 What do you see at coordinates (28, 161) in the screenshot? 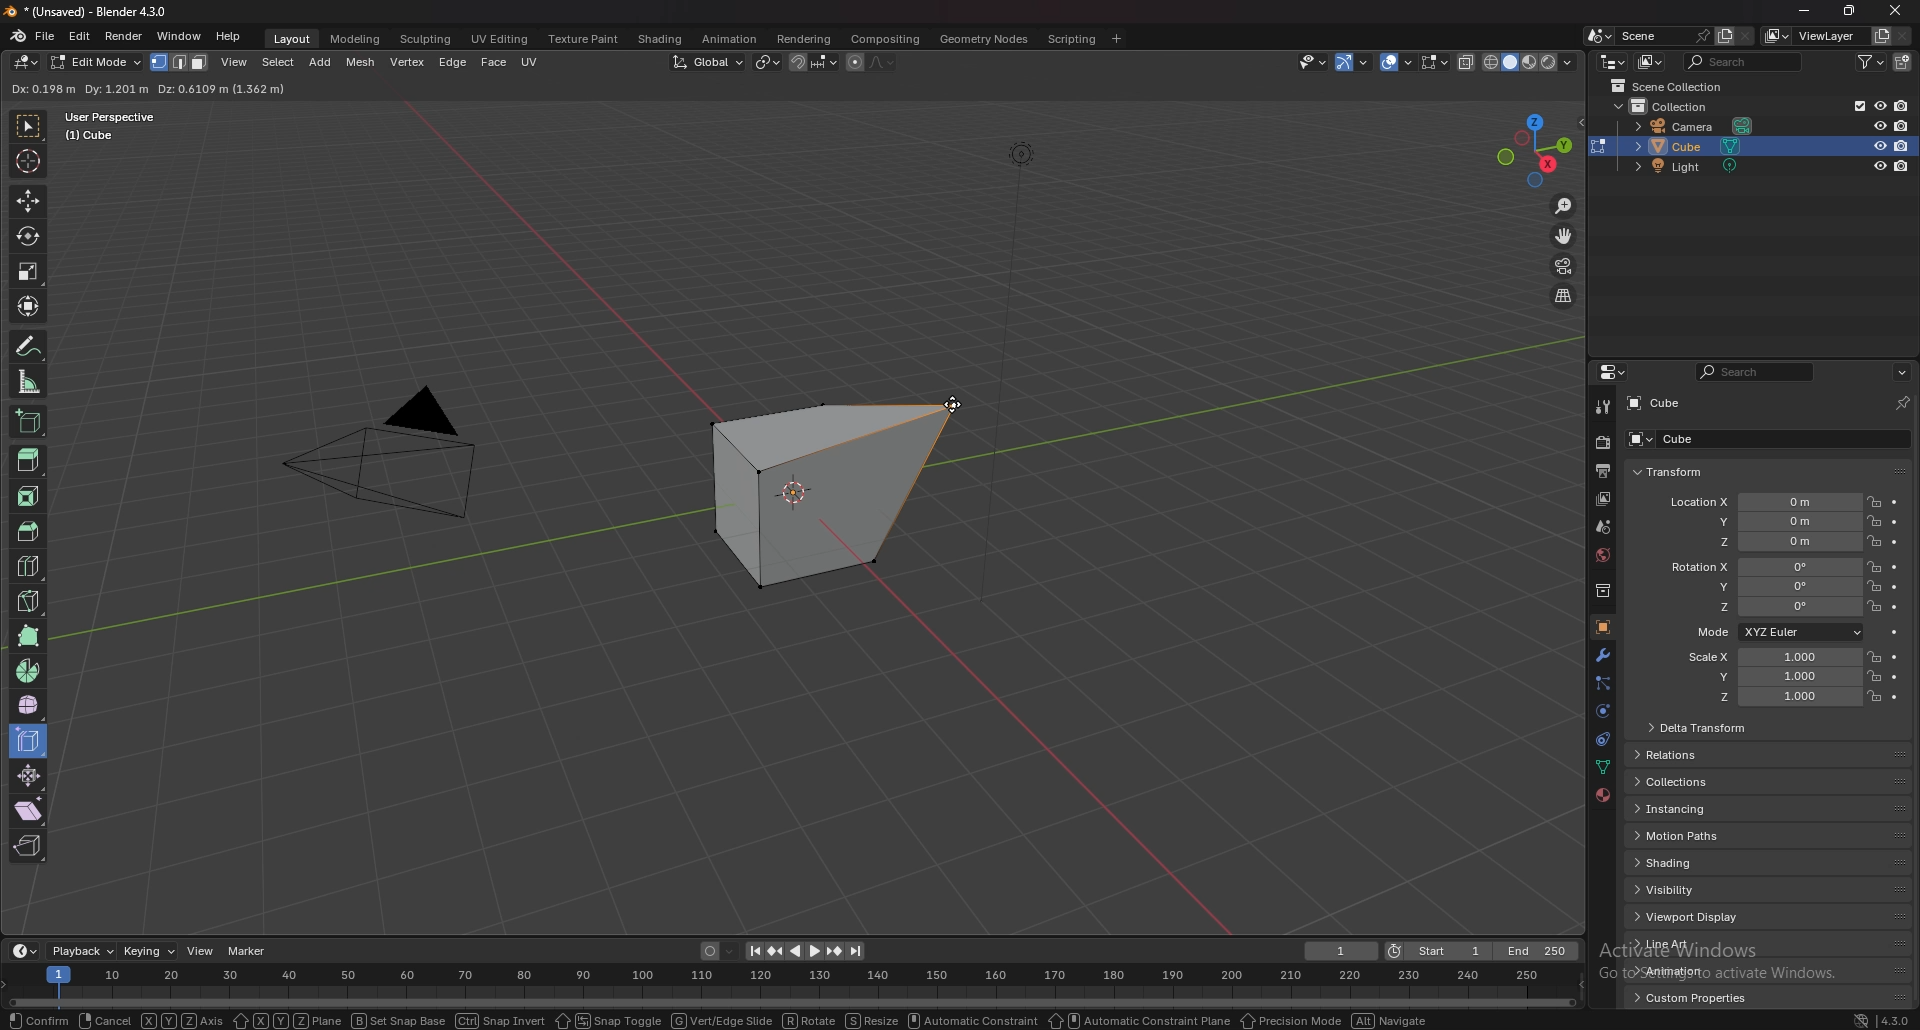
I see `cursor` at bounding box center [28, 161].